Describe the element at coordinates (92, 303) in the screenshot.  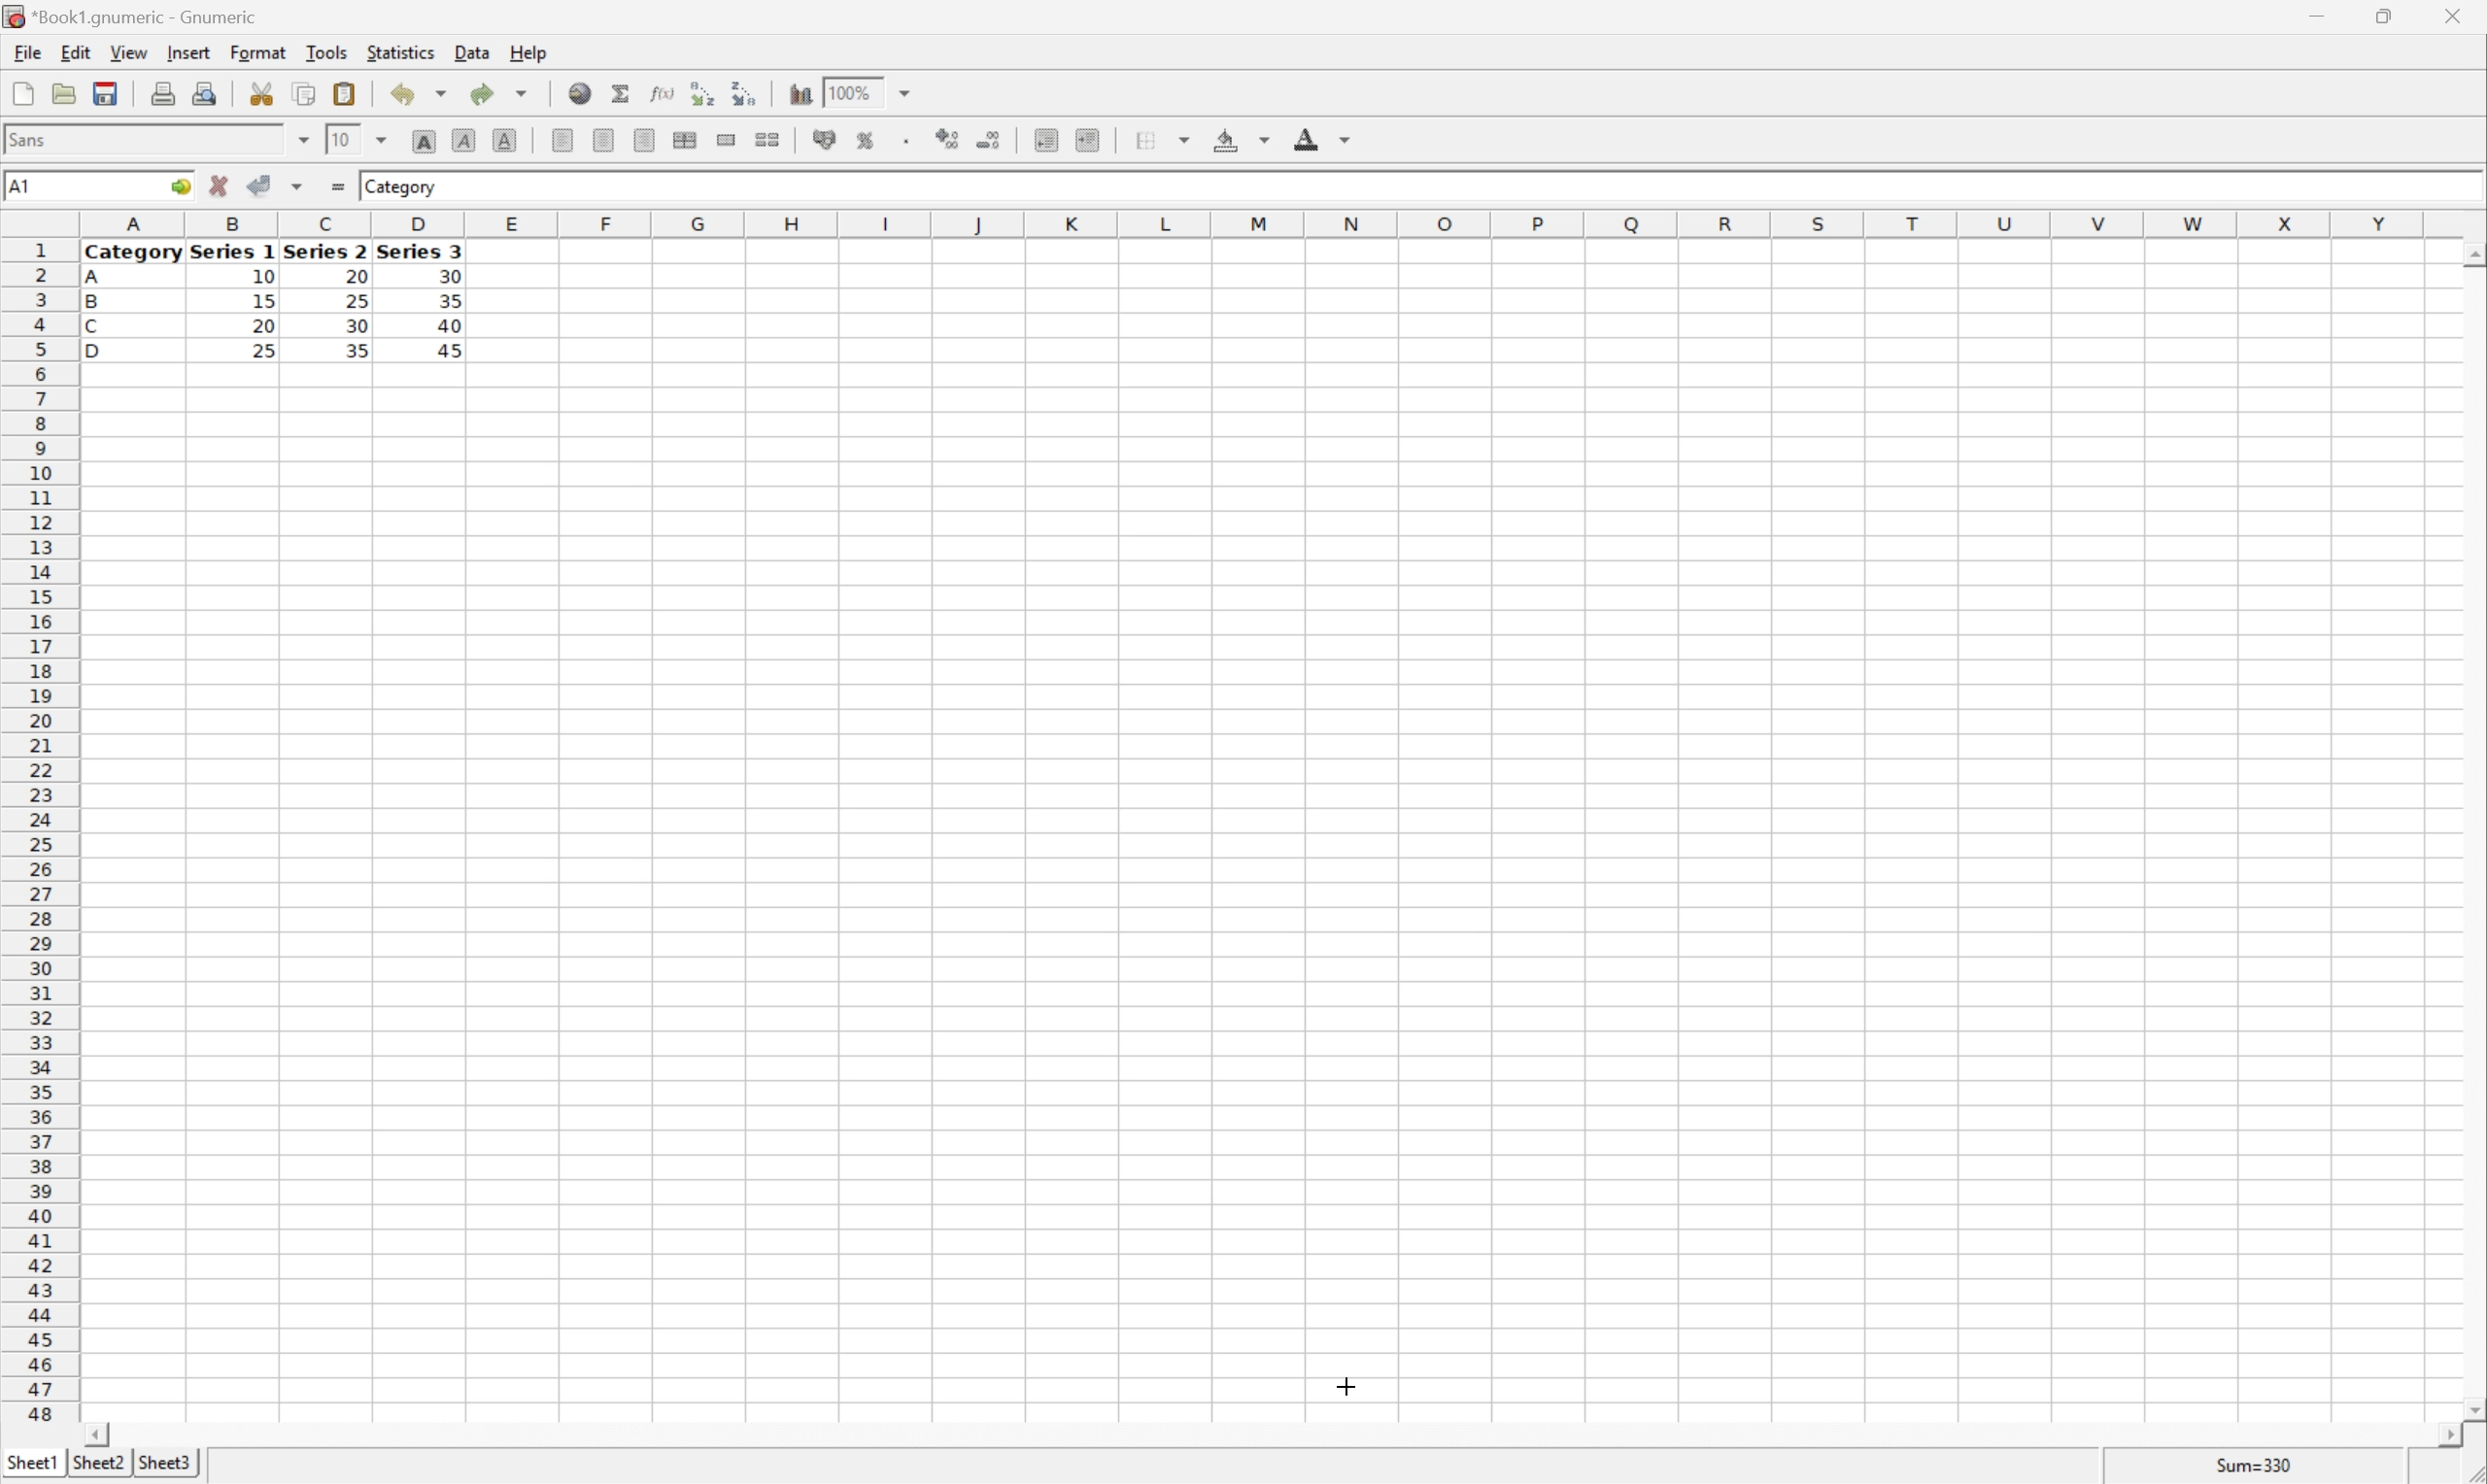
I see `B` at that location.